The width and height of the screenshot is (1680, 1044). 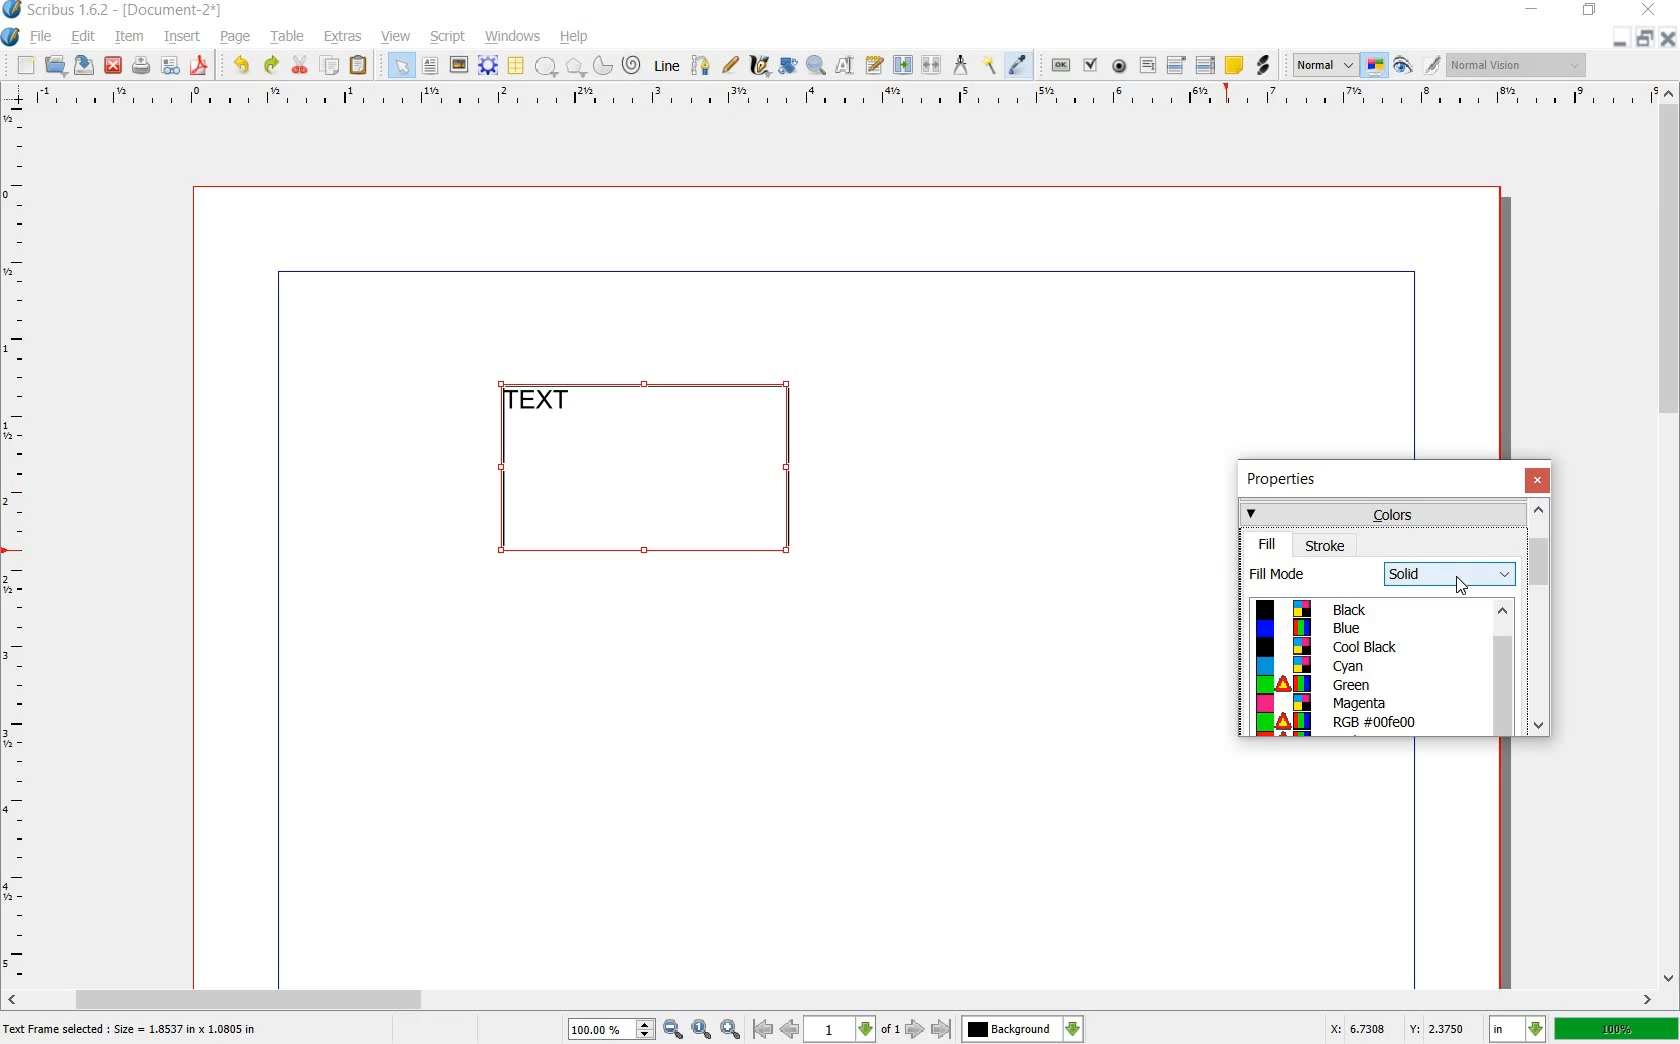 What do you see at coordinates (236, 38) in the screenshot?
I see `page` at bounding box center [236, 38].